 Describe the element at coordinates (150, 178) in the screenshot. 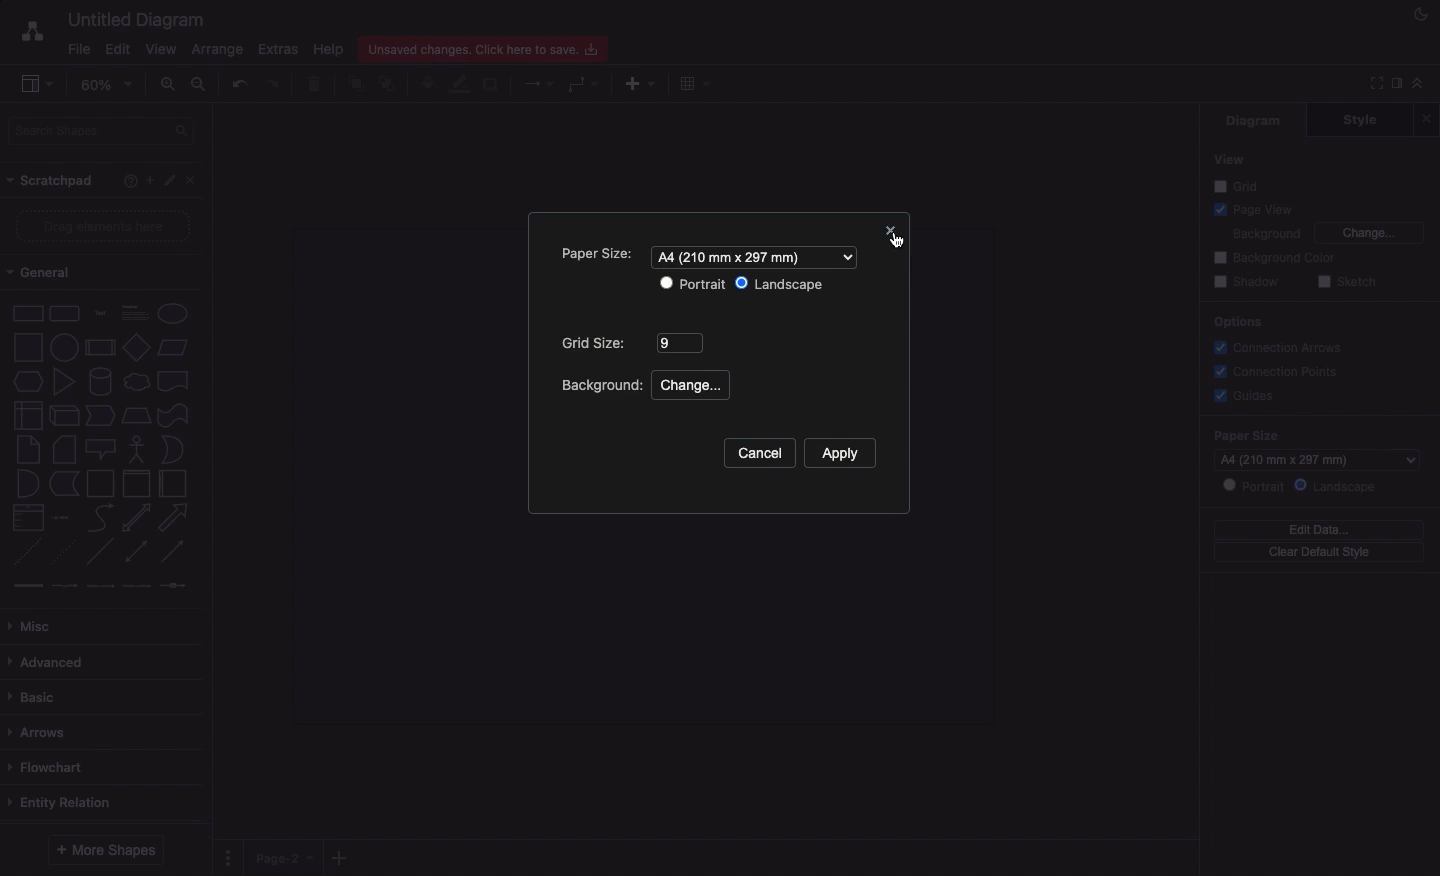

I see `Add` at that location.